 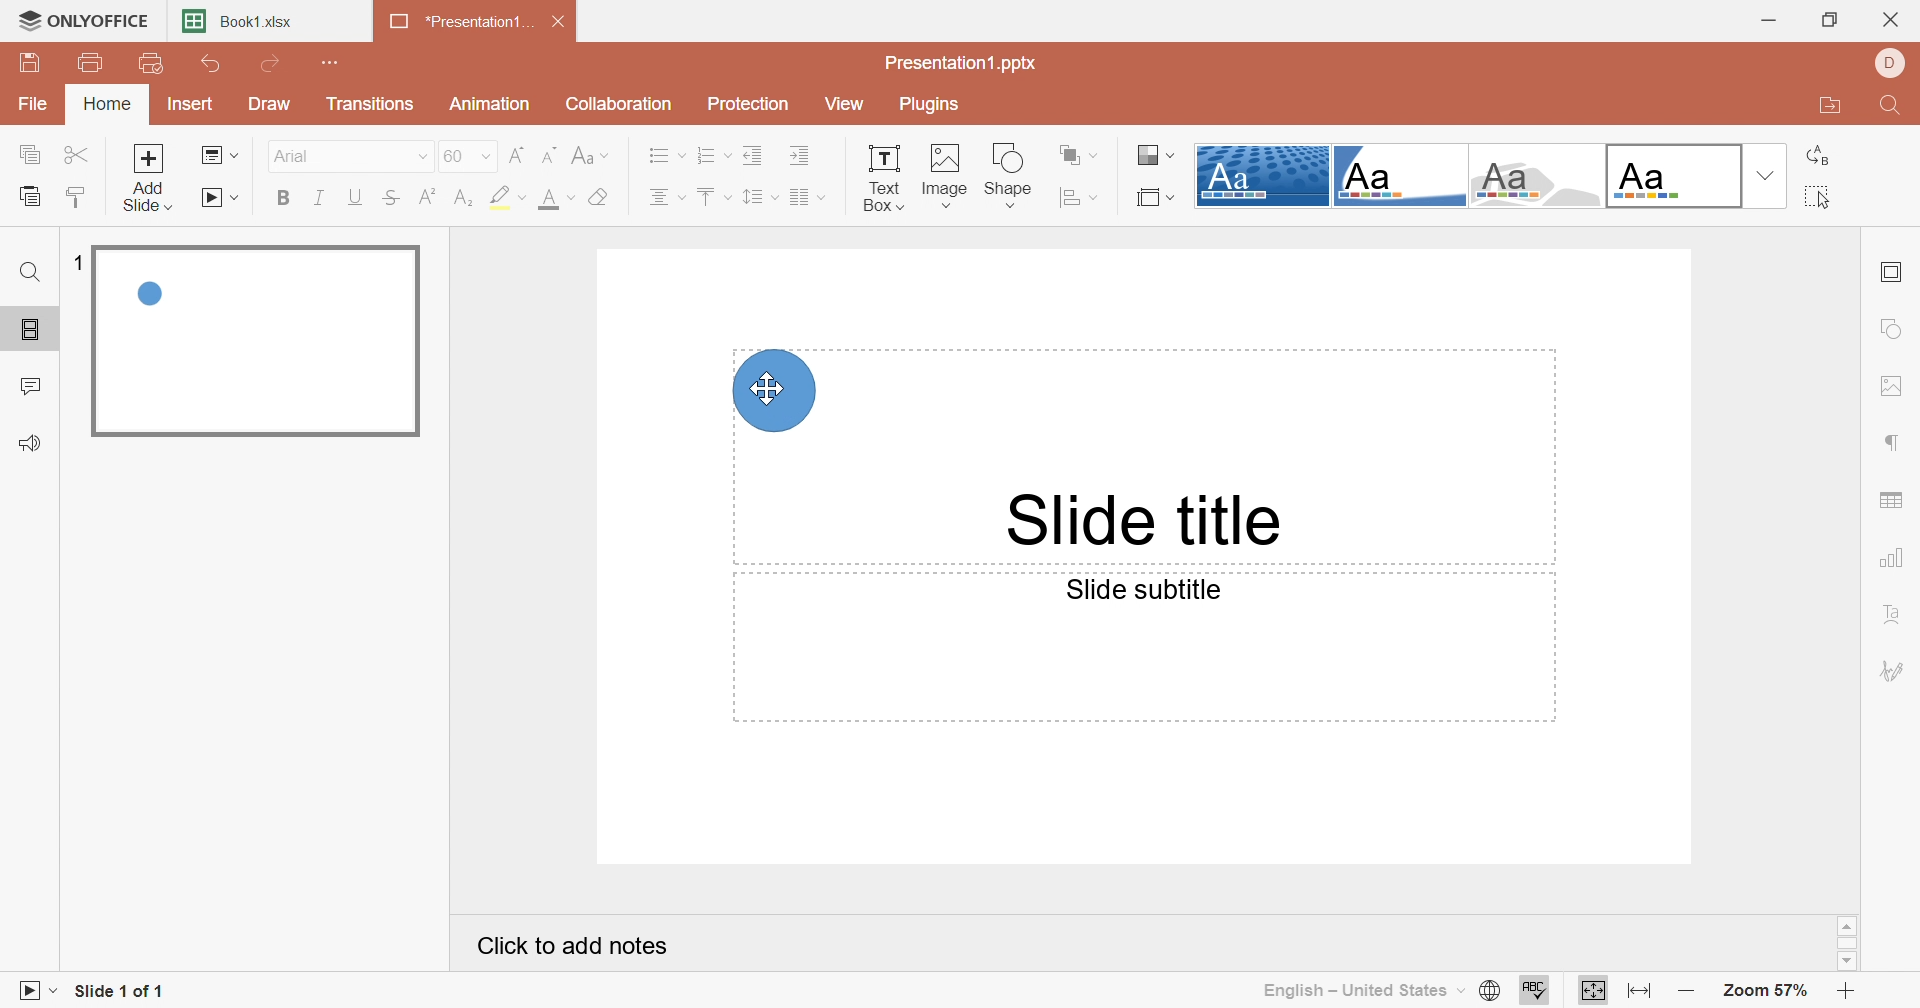 What do you see at coordinates (1813, 198) in the screenshot?
I see `Select all` at bounding box center [1813, 198].